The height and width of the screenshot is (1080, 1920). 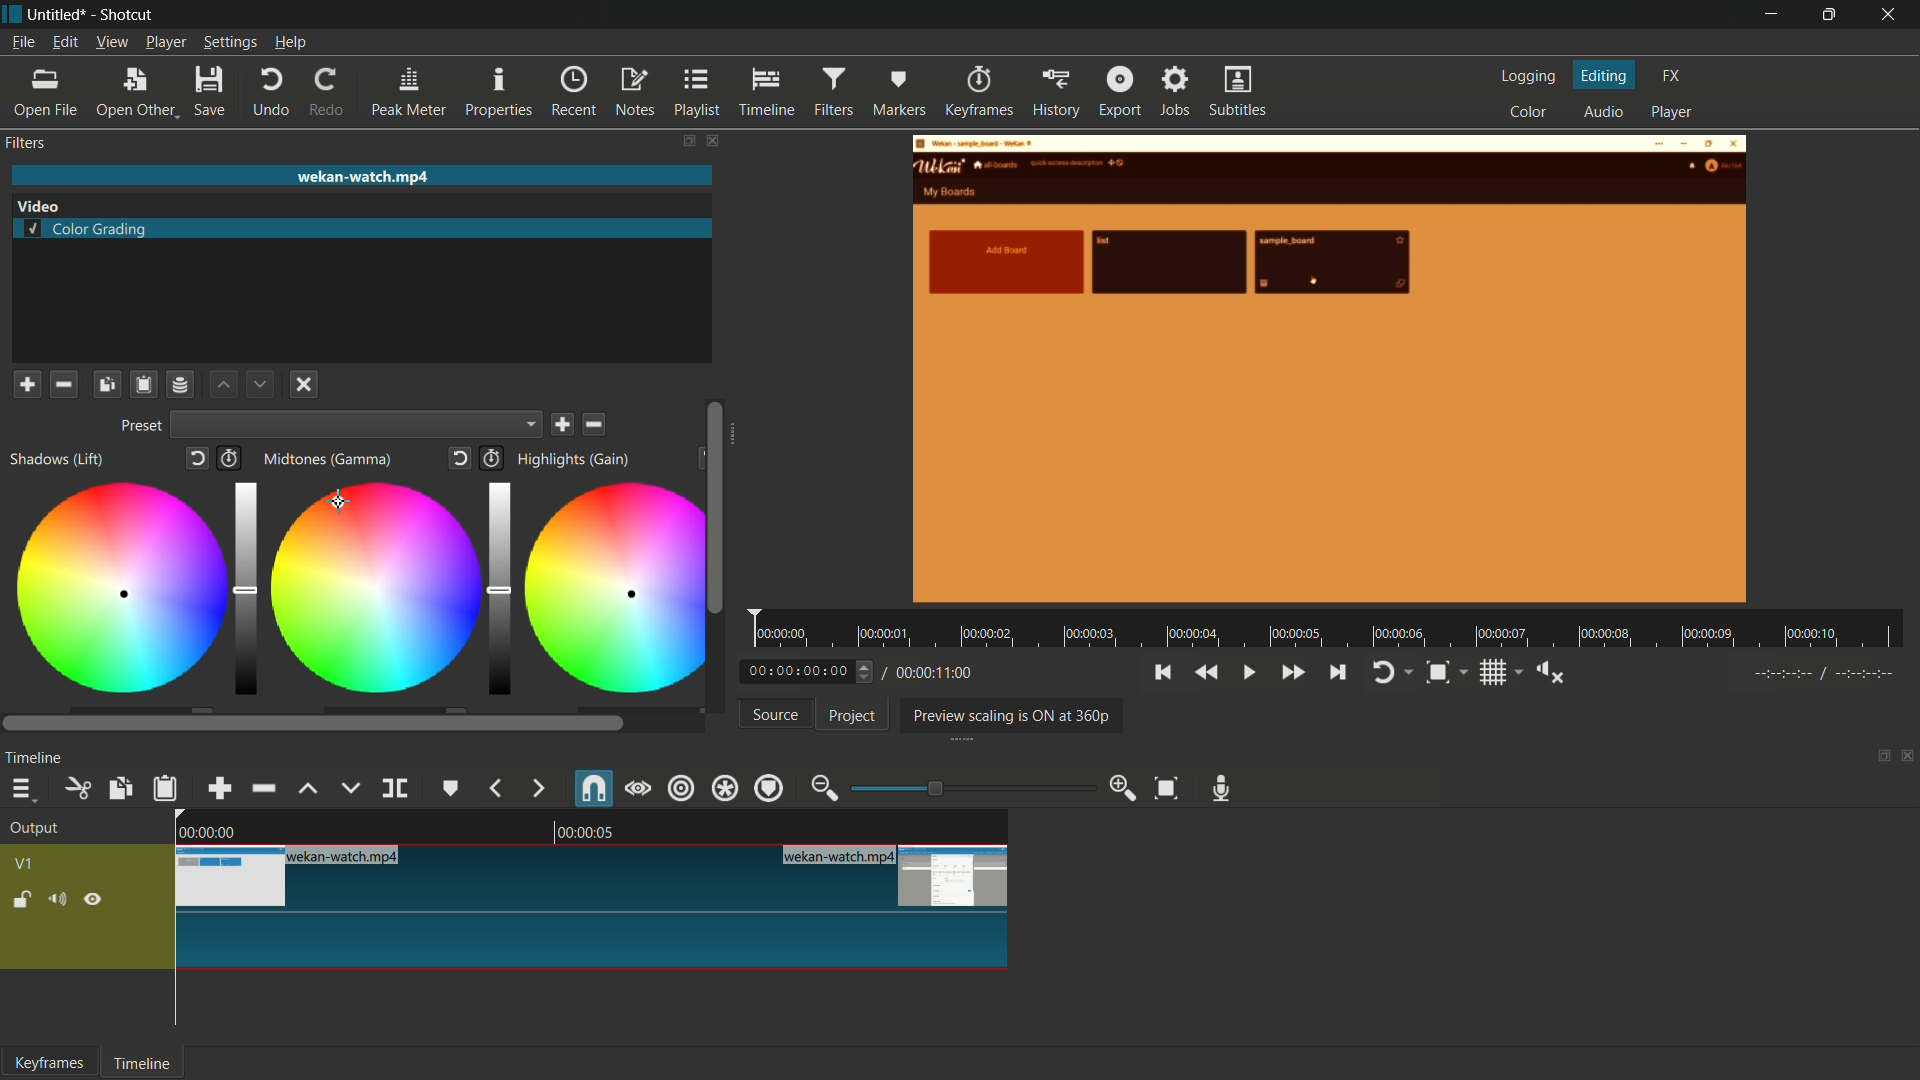 What do you see at coordinates (536, 789) in the screenshot?
I see `next marker` at bounding box center [536, 789].